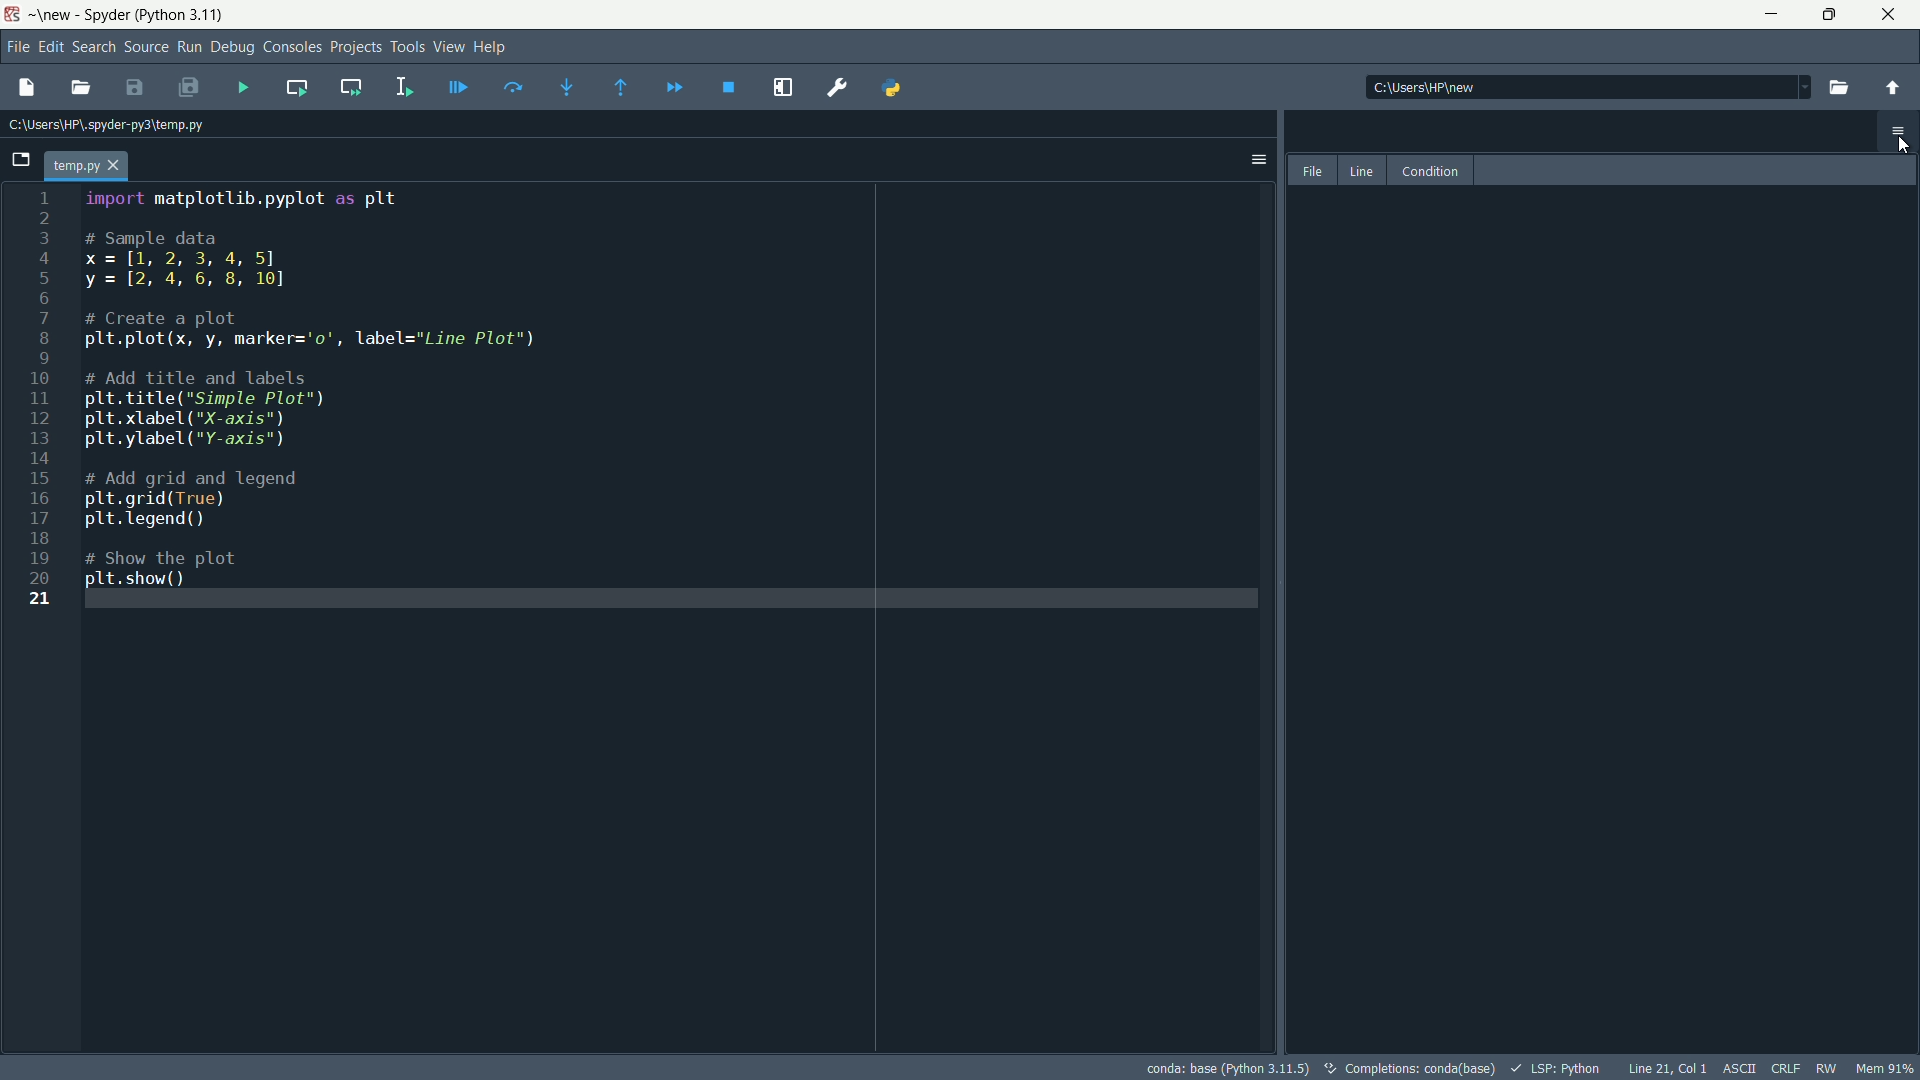  Describe the element at coordinates (354, 44) in the screenshot. I see `project menu` at that location.